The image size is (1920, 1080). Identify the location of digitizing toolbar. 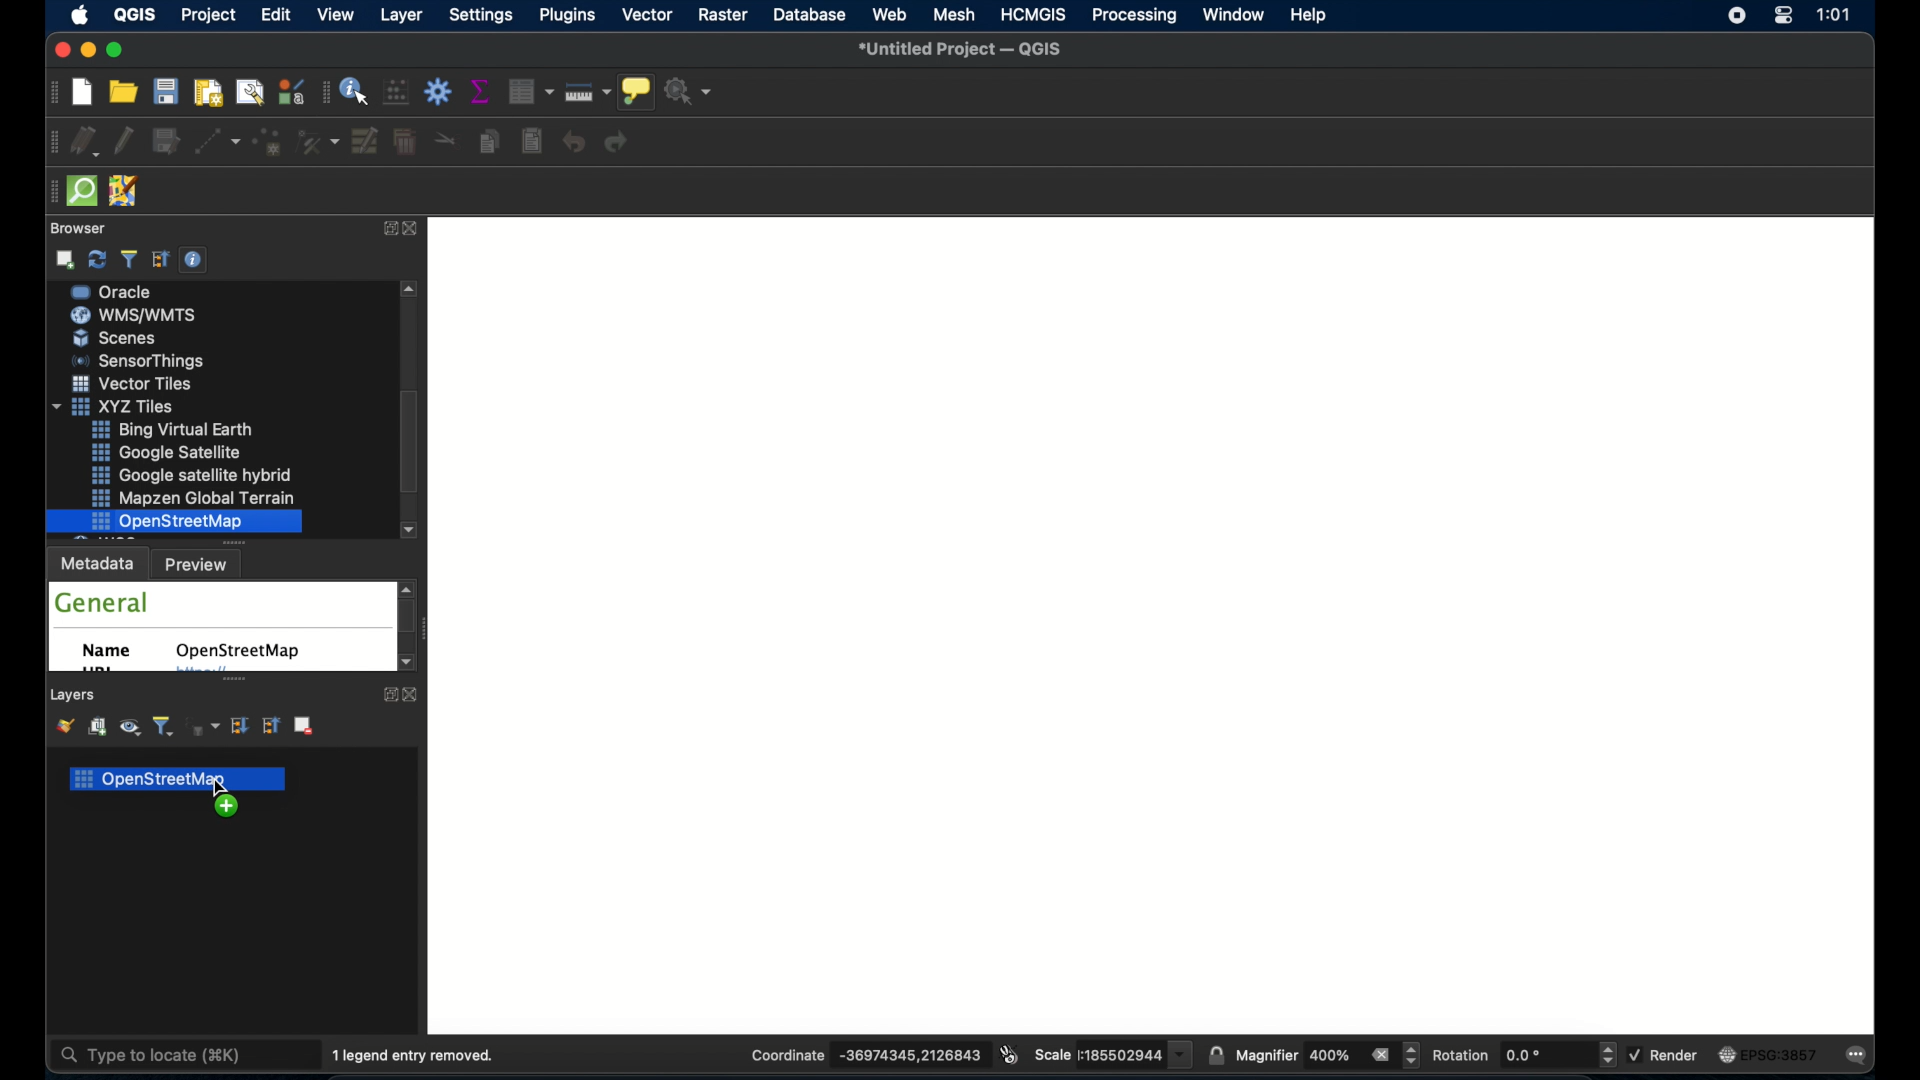
(48, 142).